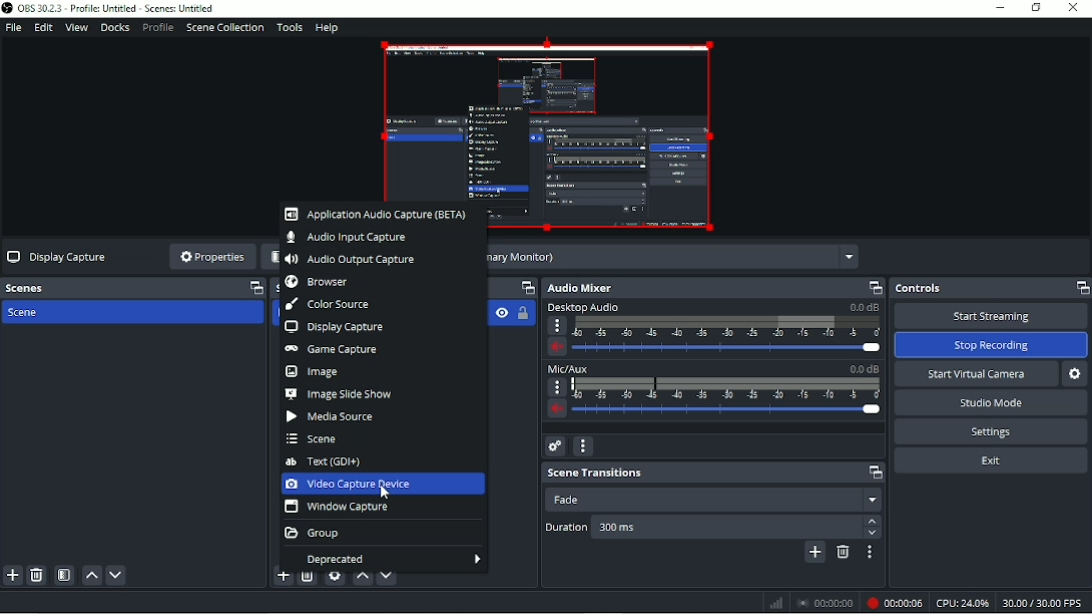 The image size is (1092, 614). I want to click on Studio mode, so click(992, 403).